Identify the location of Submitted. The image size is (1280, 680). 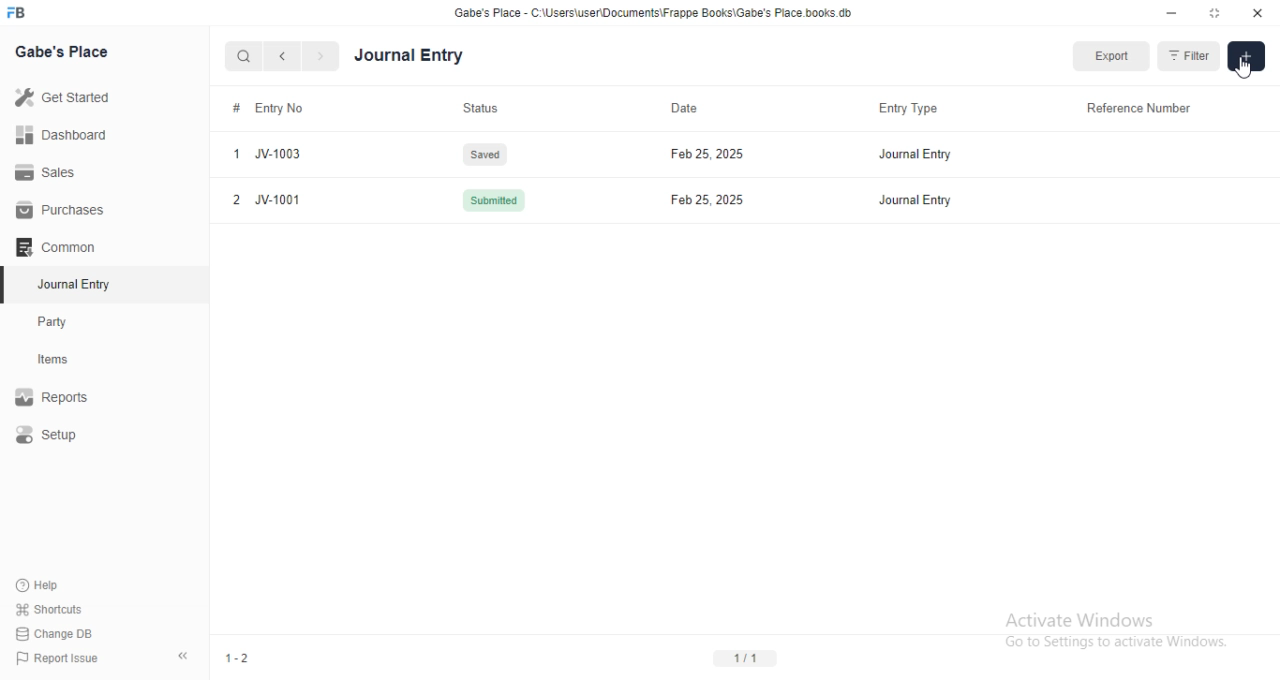
(491, 200).